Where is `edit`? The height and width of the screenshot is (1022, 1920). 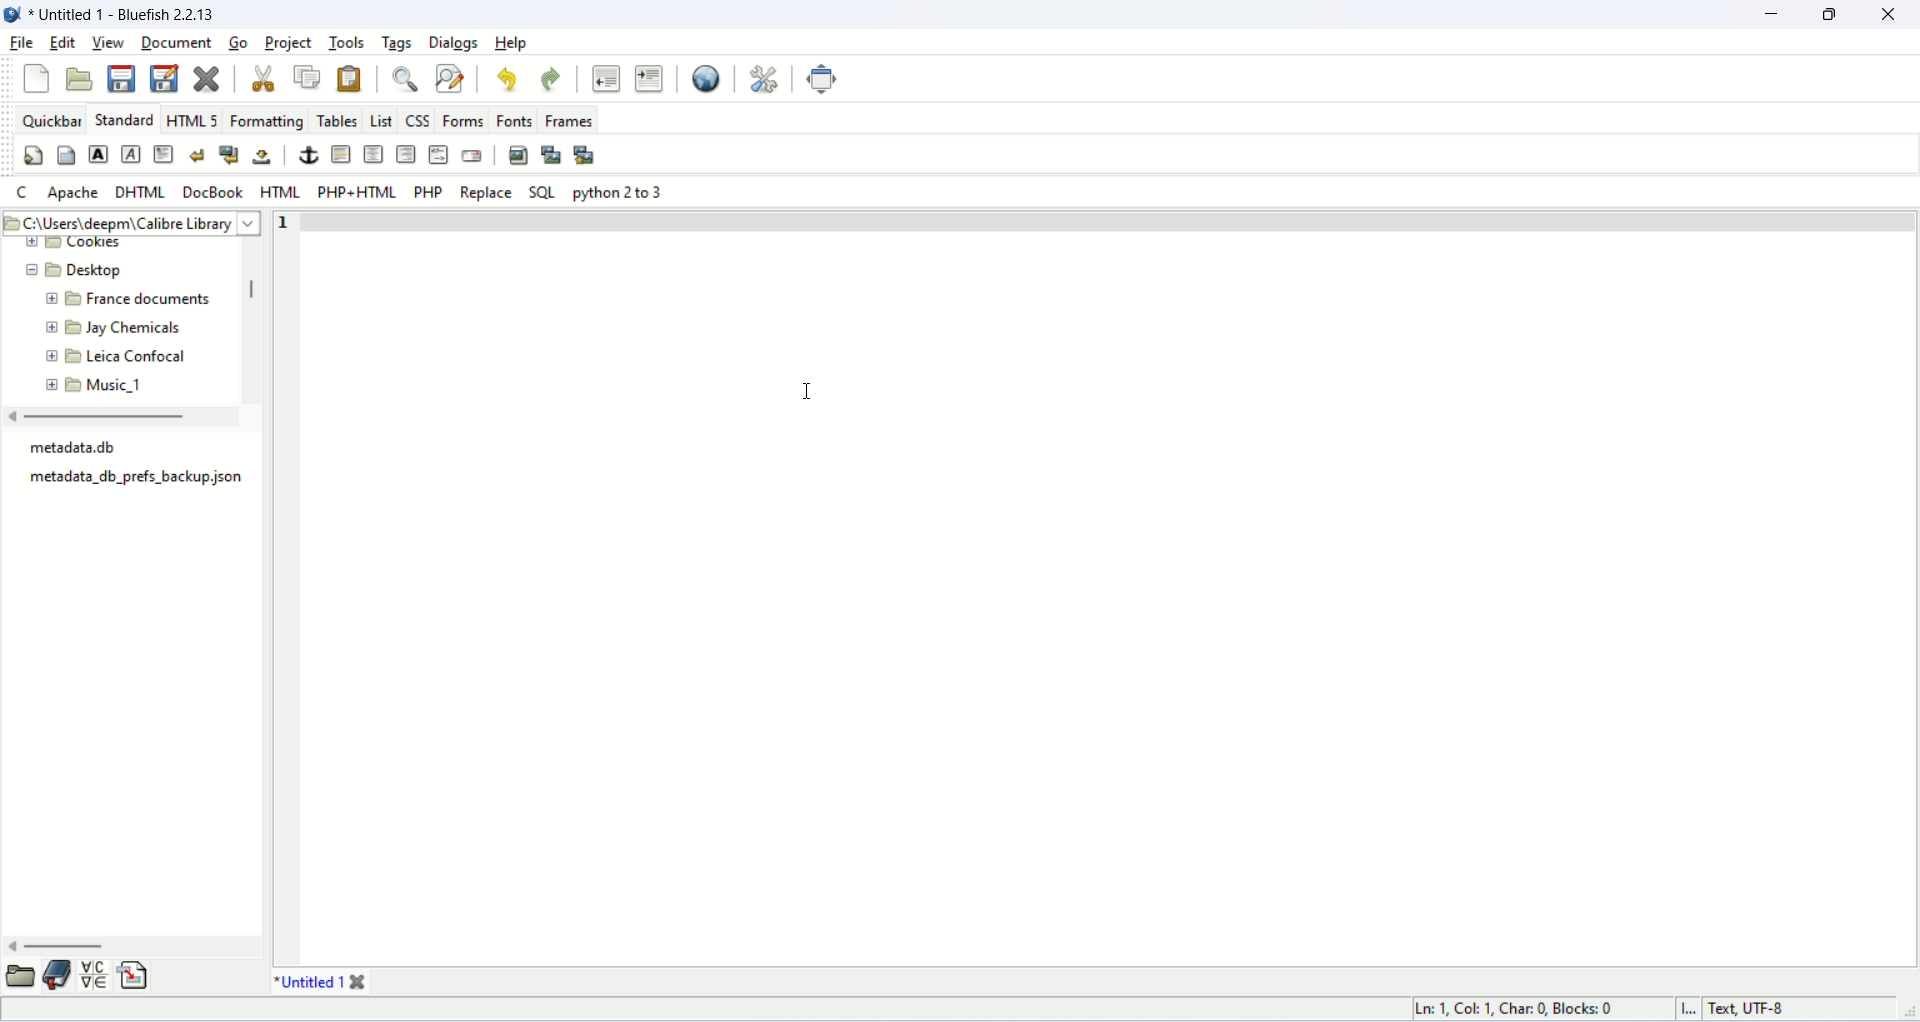 edit is located at coordinates (61, 44).